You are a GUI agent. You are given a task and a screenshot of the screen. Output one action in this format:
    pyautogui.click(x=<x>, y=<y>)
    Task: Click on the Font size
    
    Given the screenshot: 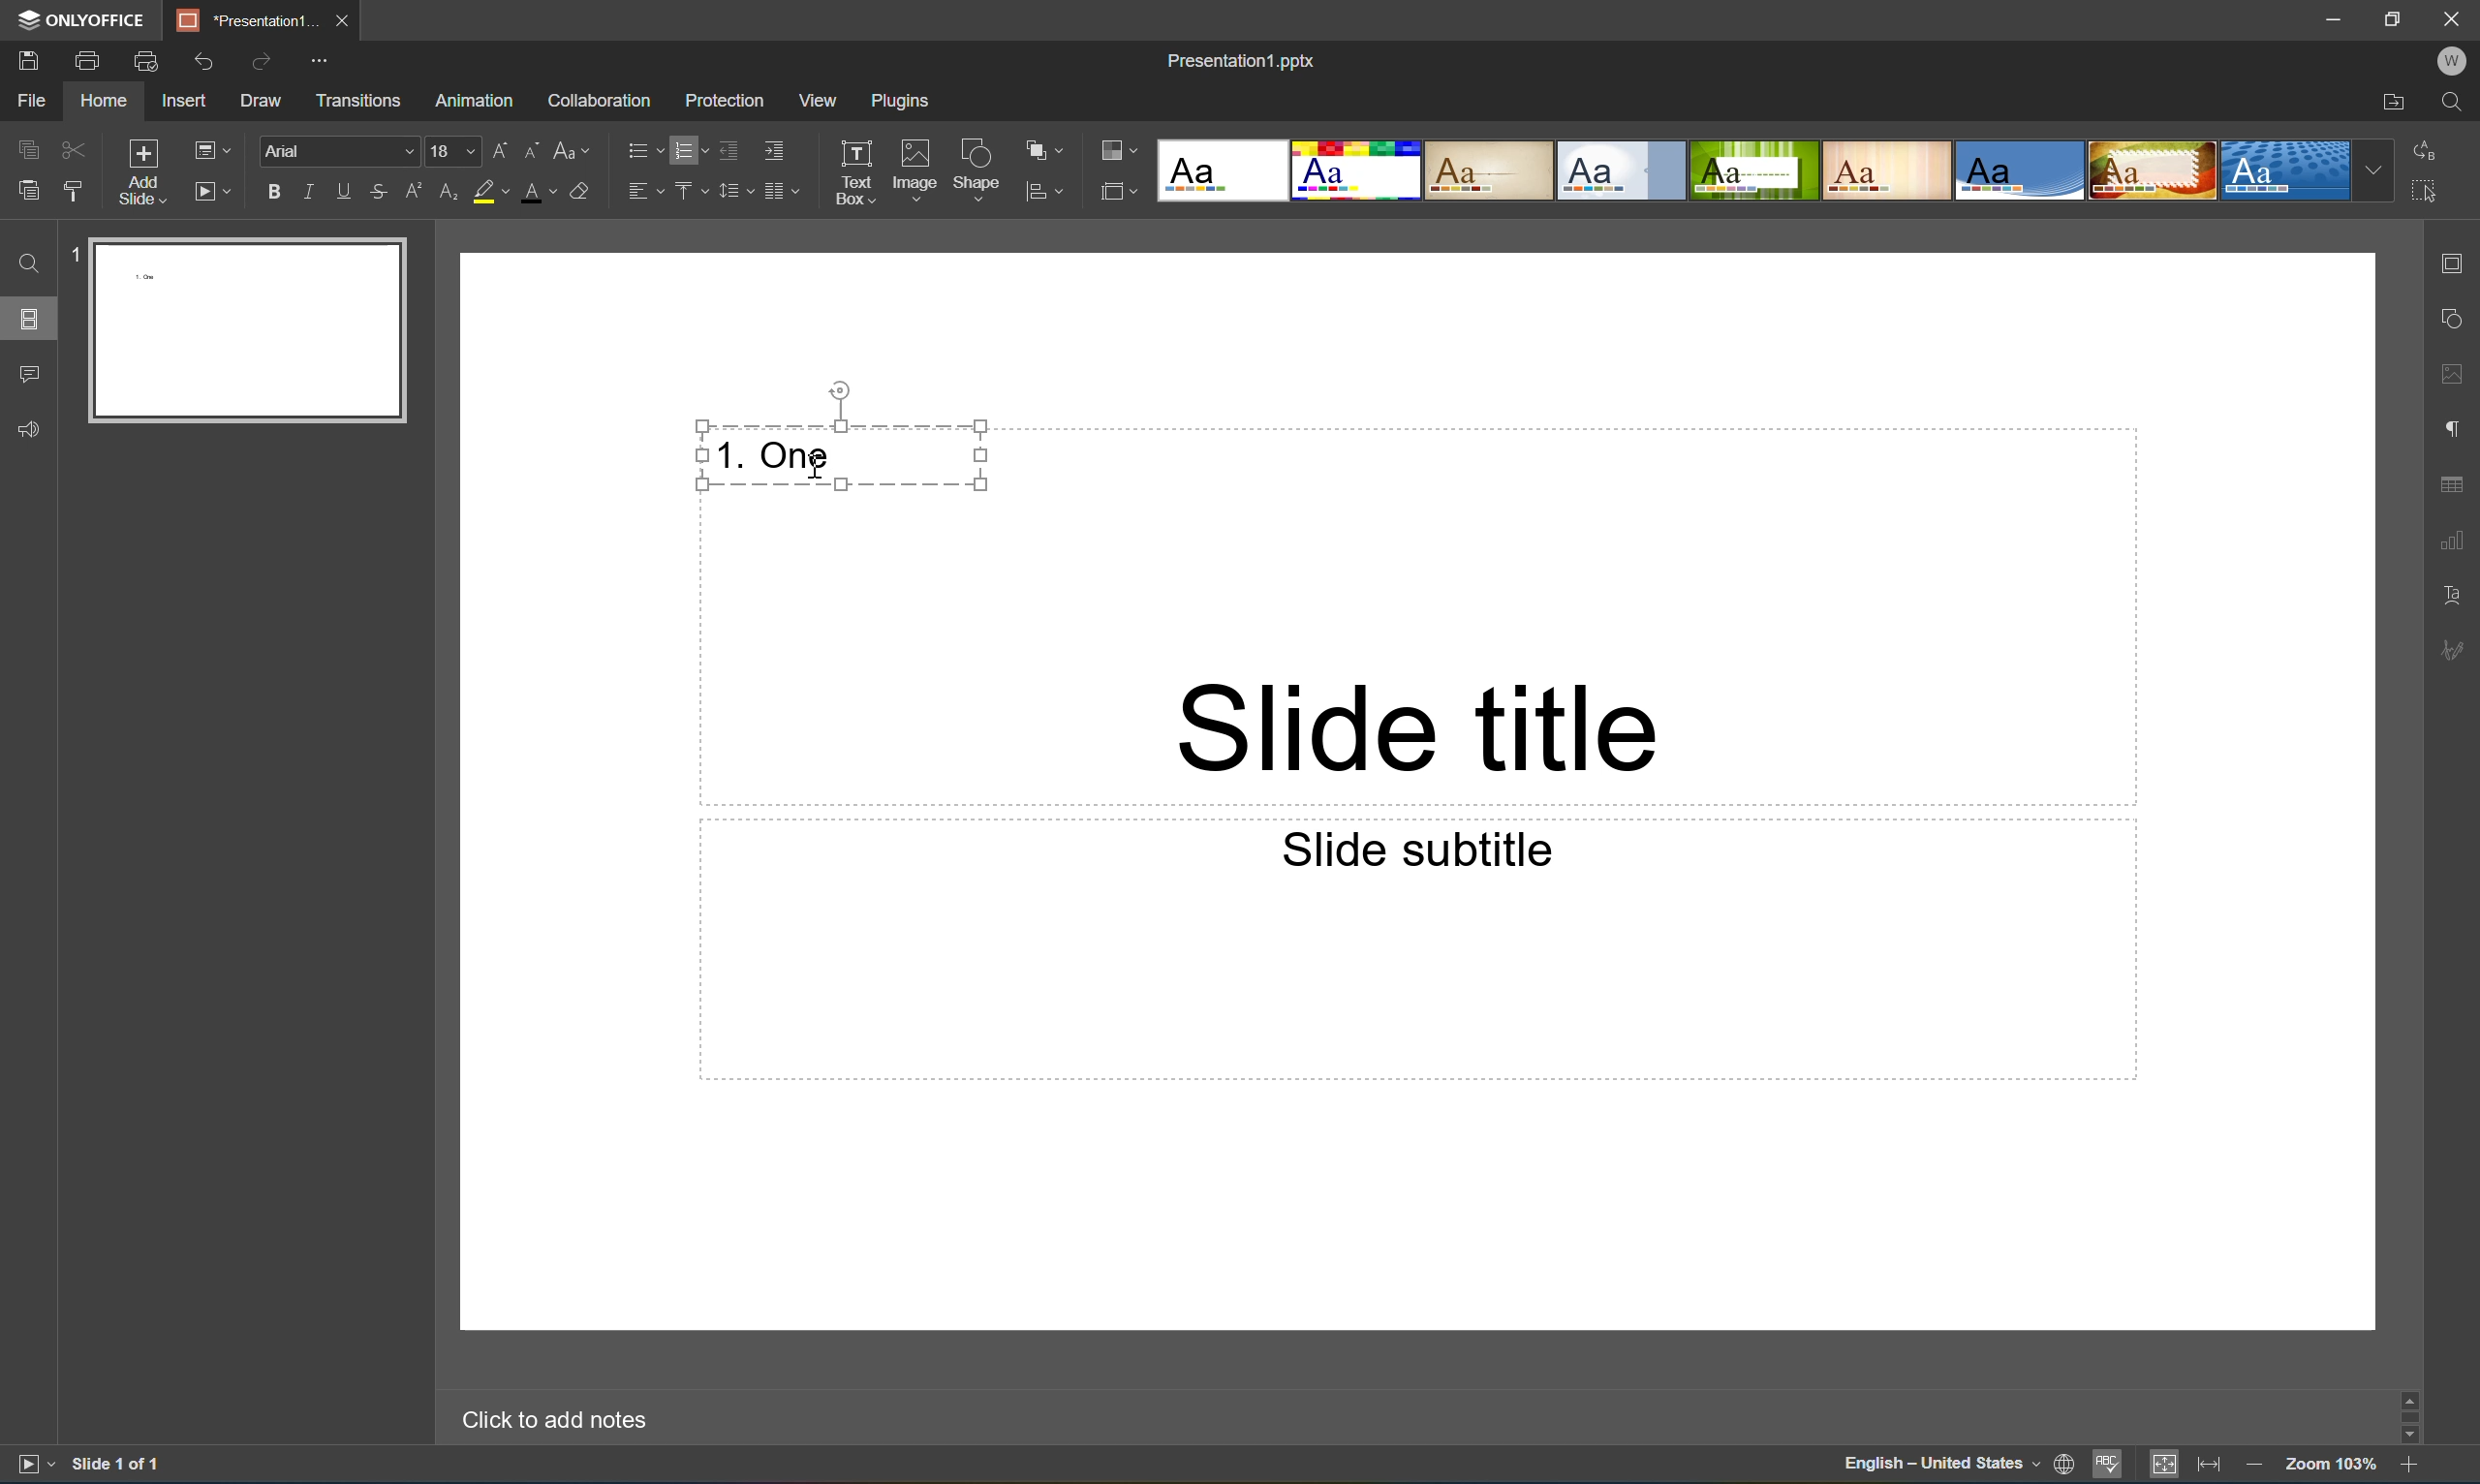 What is the action you would take?
    pyautogui.click(x=456, y=153)
    